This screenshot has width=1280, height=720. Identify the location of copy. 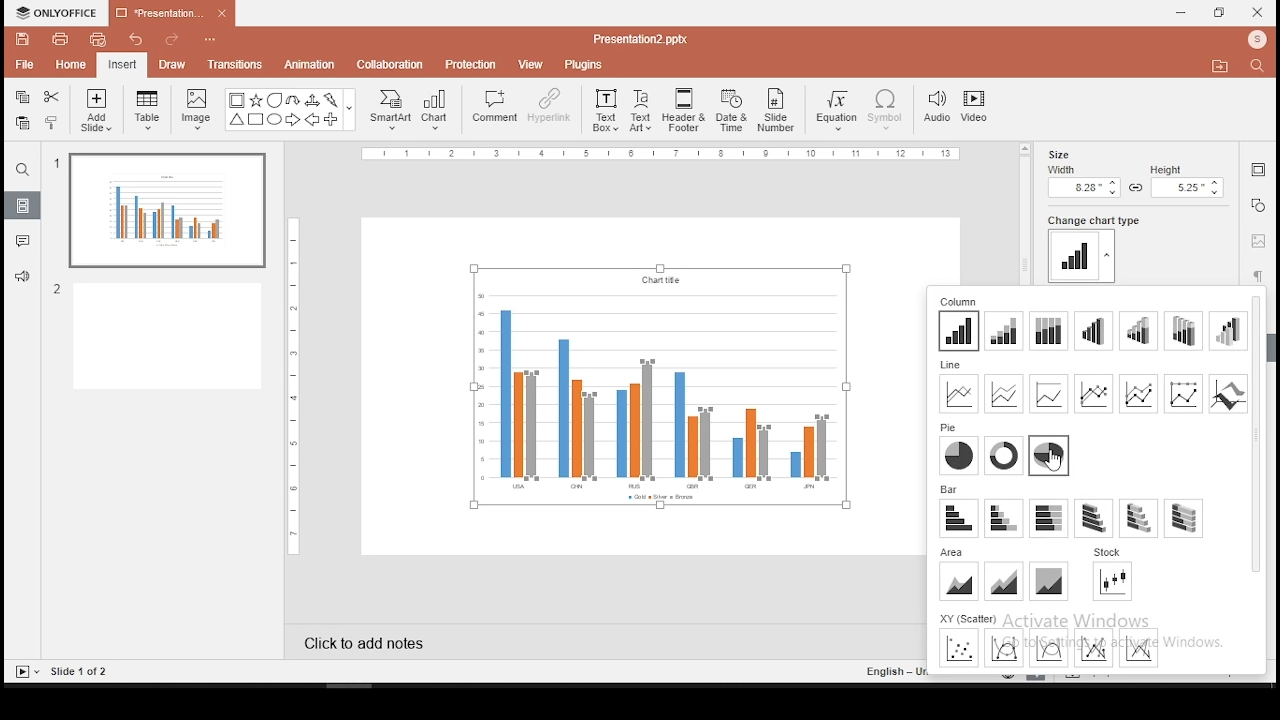
(23, 97).